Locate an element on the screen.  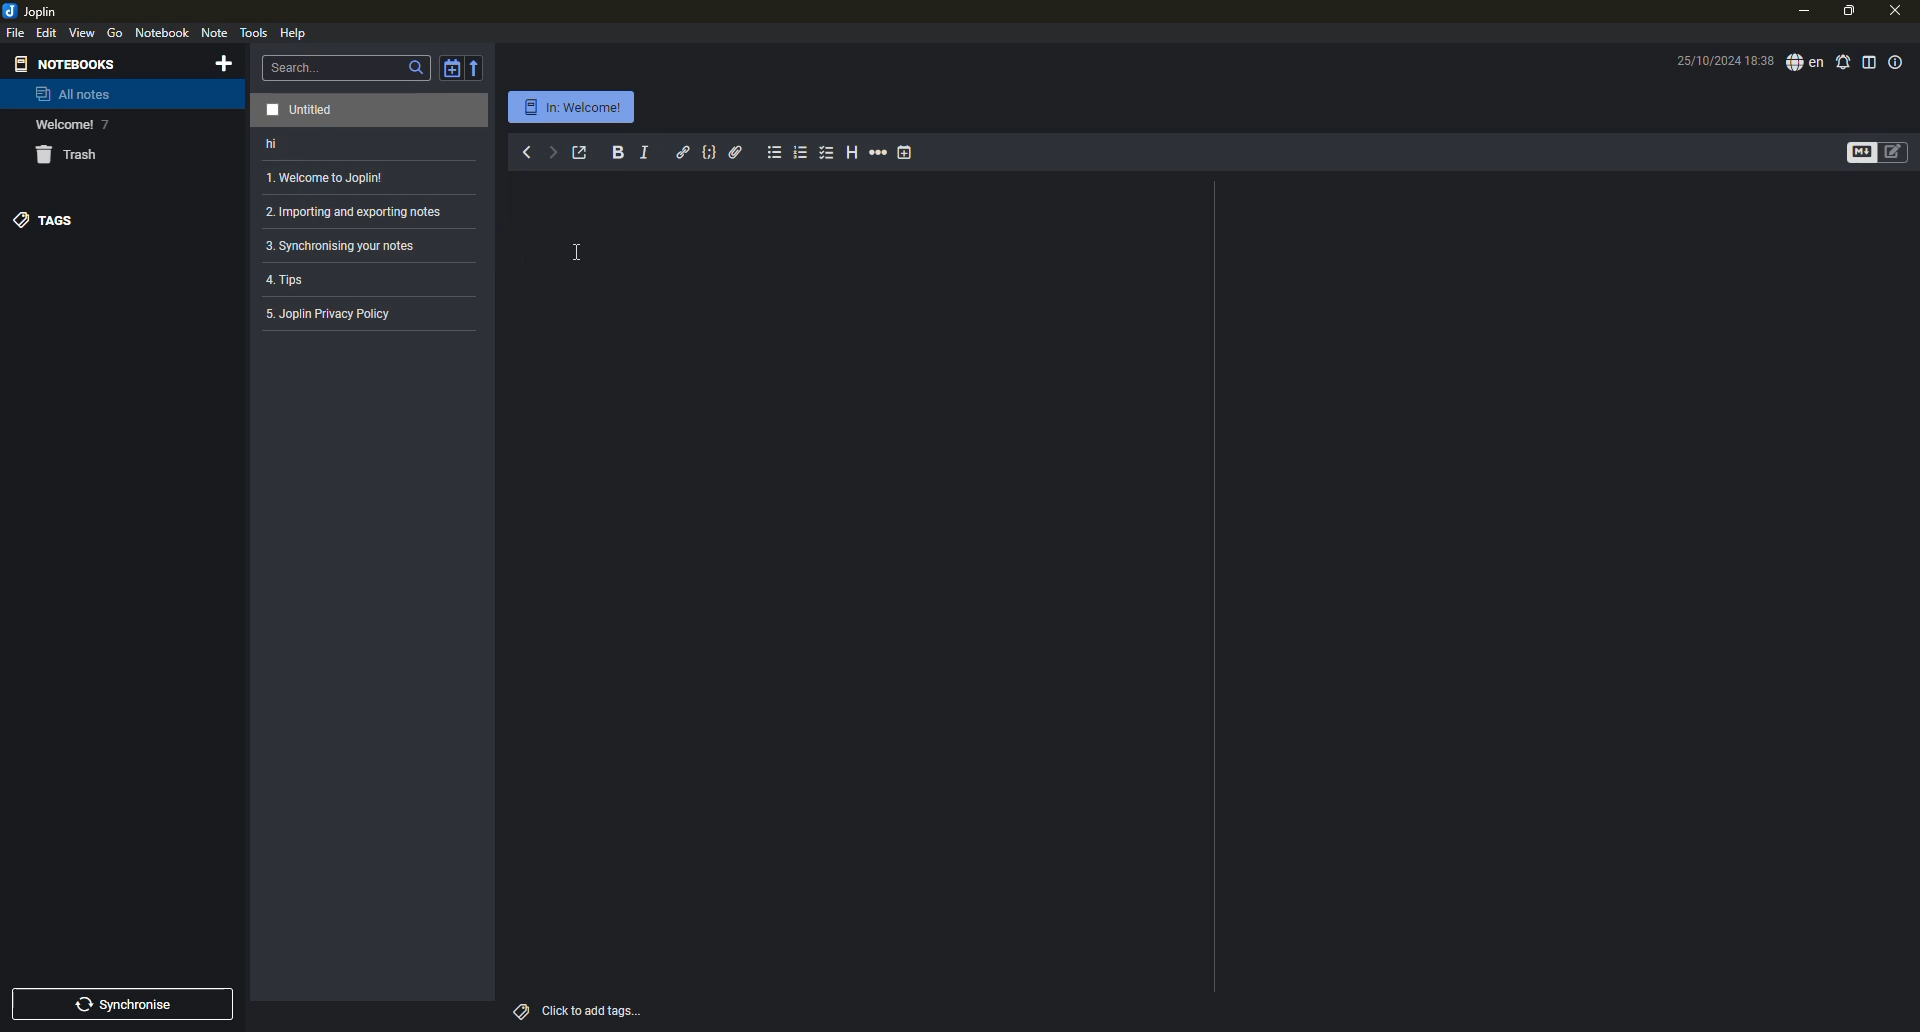
bold is located at coordinates (618, 153).